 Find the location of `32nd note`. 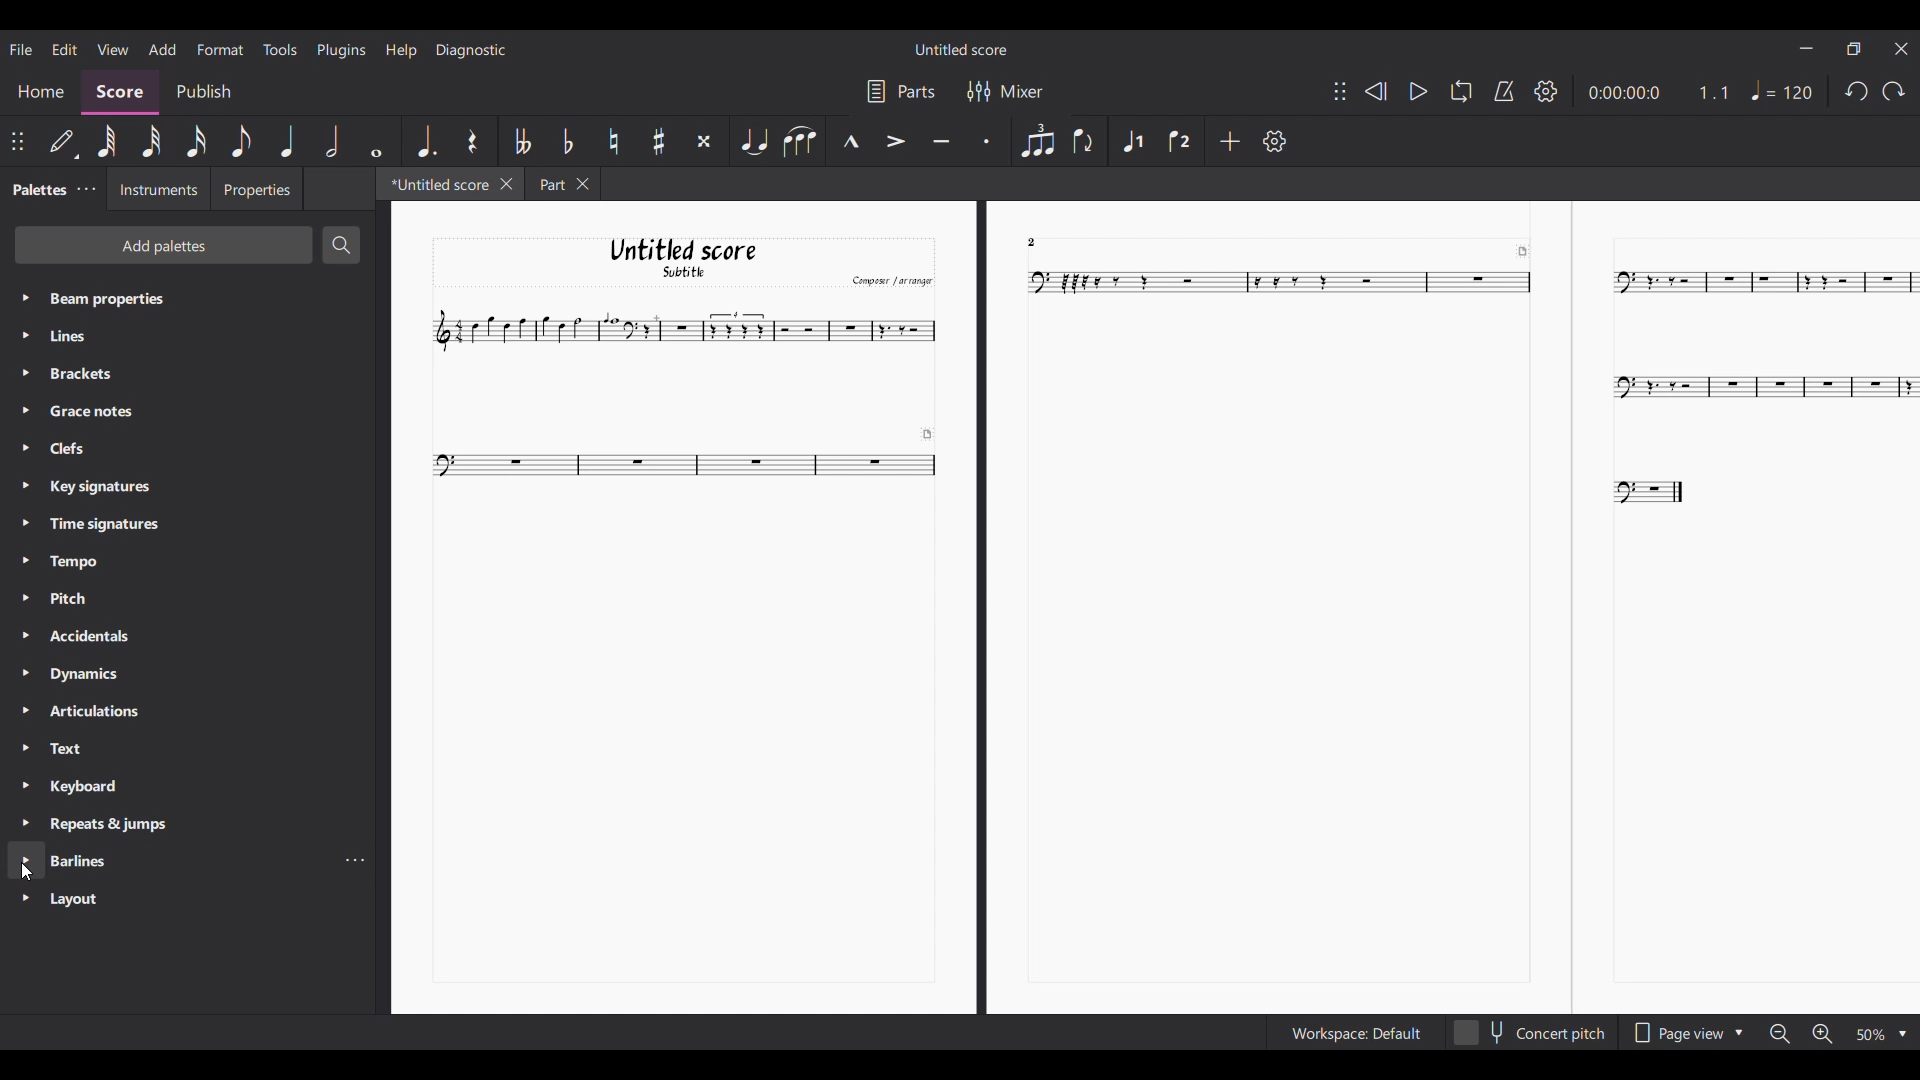

32nd note is located at coordinates (152, 141).